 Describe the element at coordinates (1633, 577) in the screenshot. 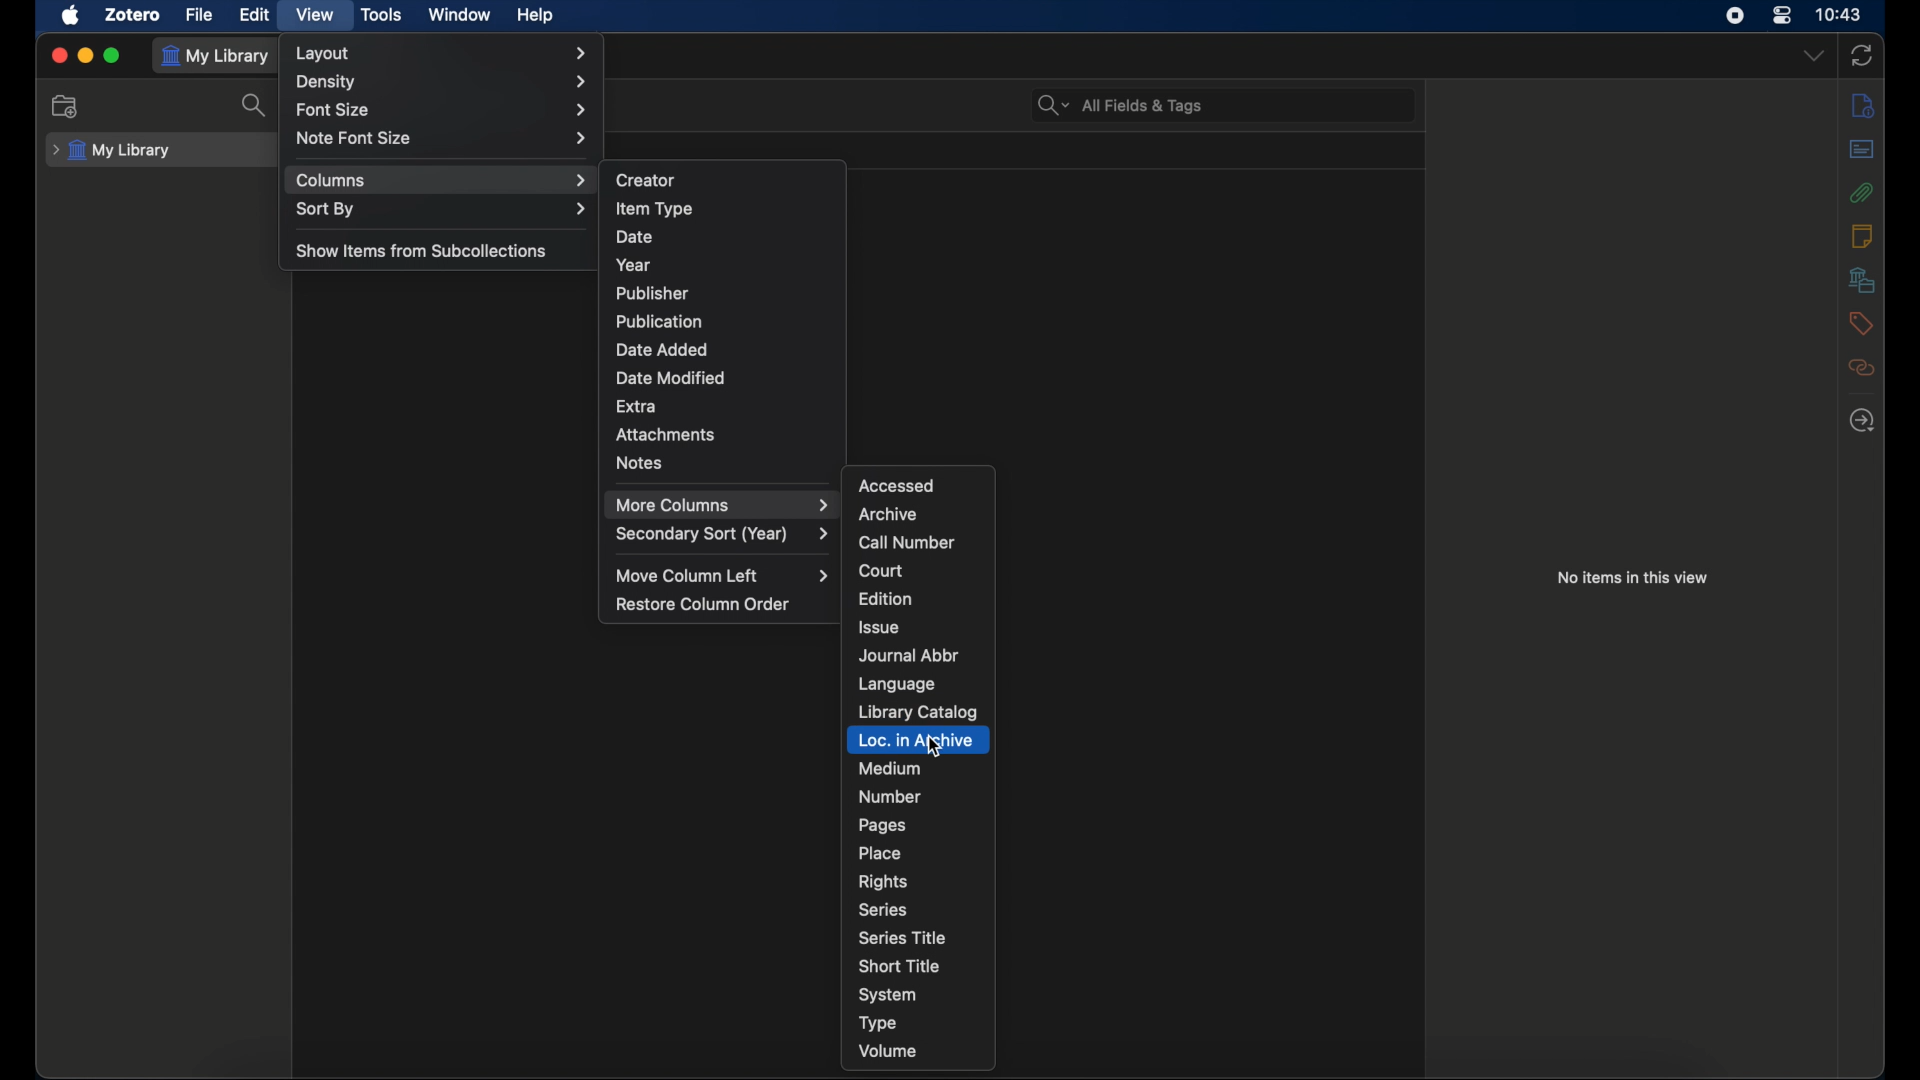

I see `no items in this view` at that location.